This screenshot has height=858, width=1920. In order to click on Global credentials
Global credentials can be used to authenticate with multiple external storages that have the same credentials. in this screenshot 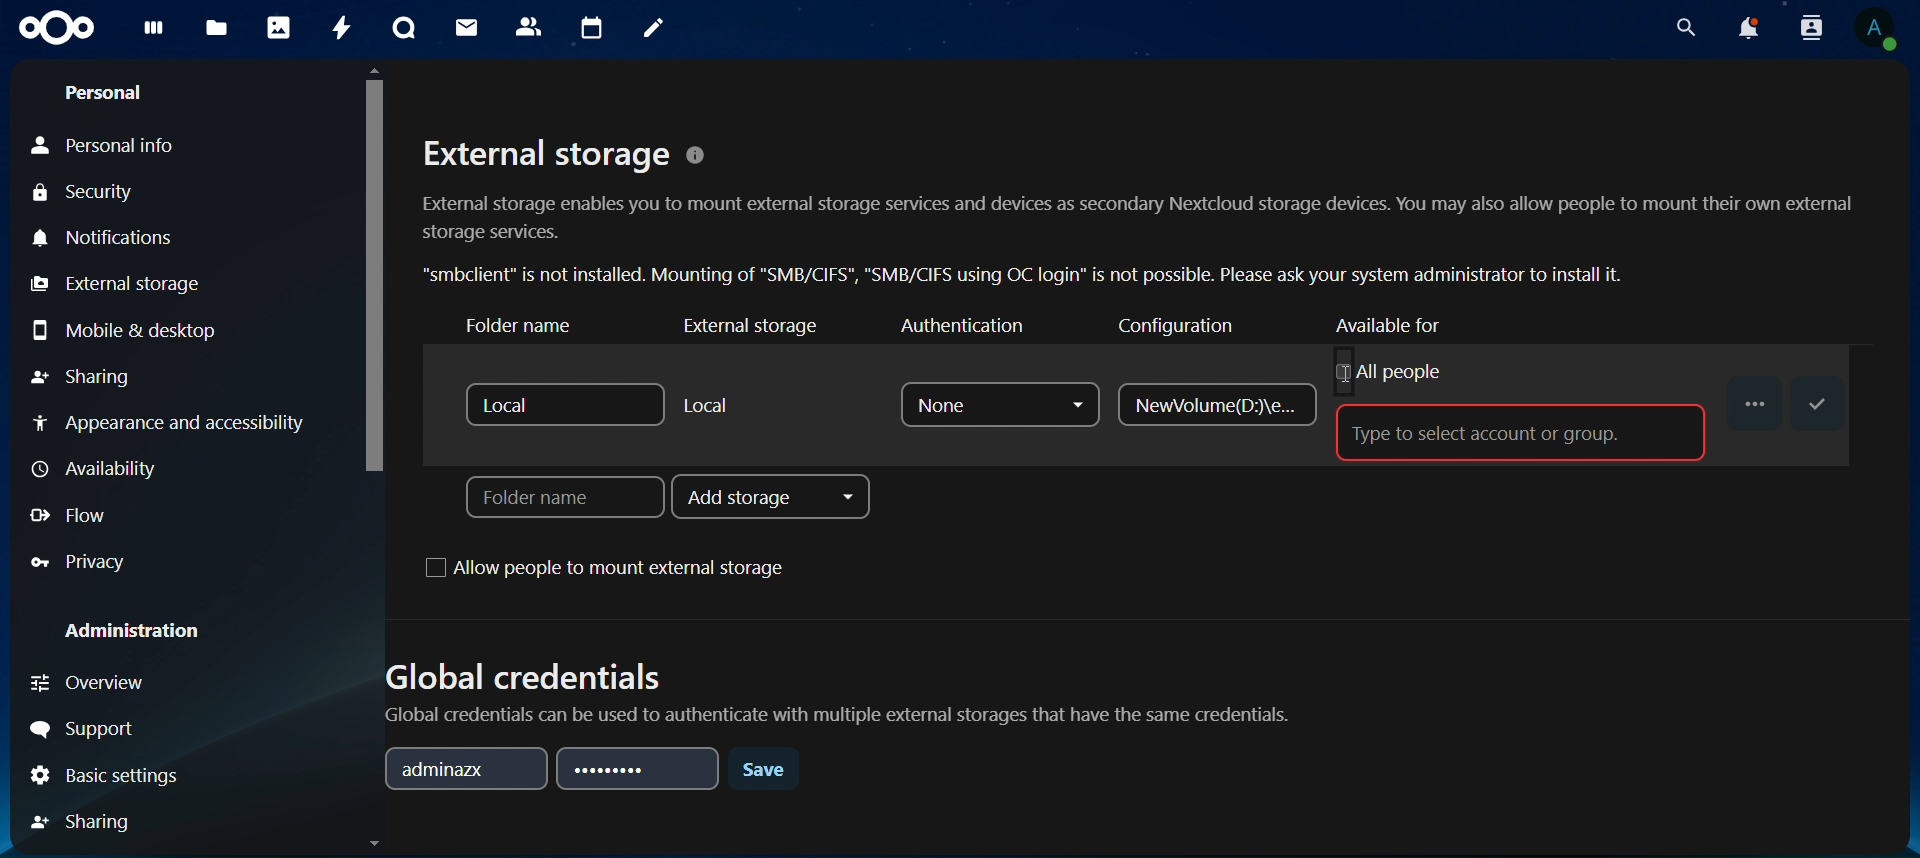, I will do `click(844, 683)`.